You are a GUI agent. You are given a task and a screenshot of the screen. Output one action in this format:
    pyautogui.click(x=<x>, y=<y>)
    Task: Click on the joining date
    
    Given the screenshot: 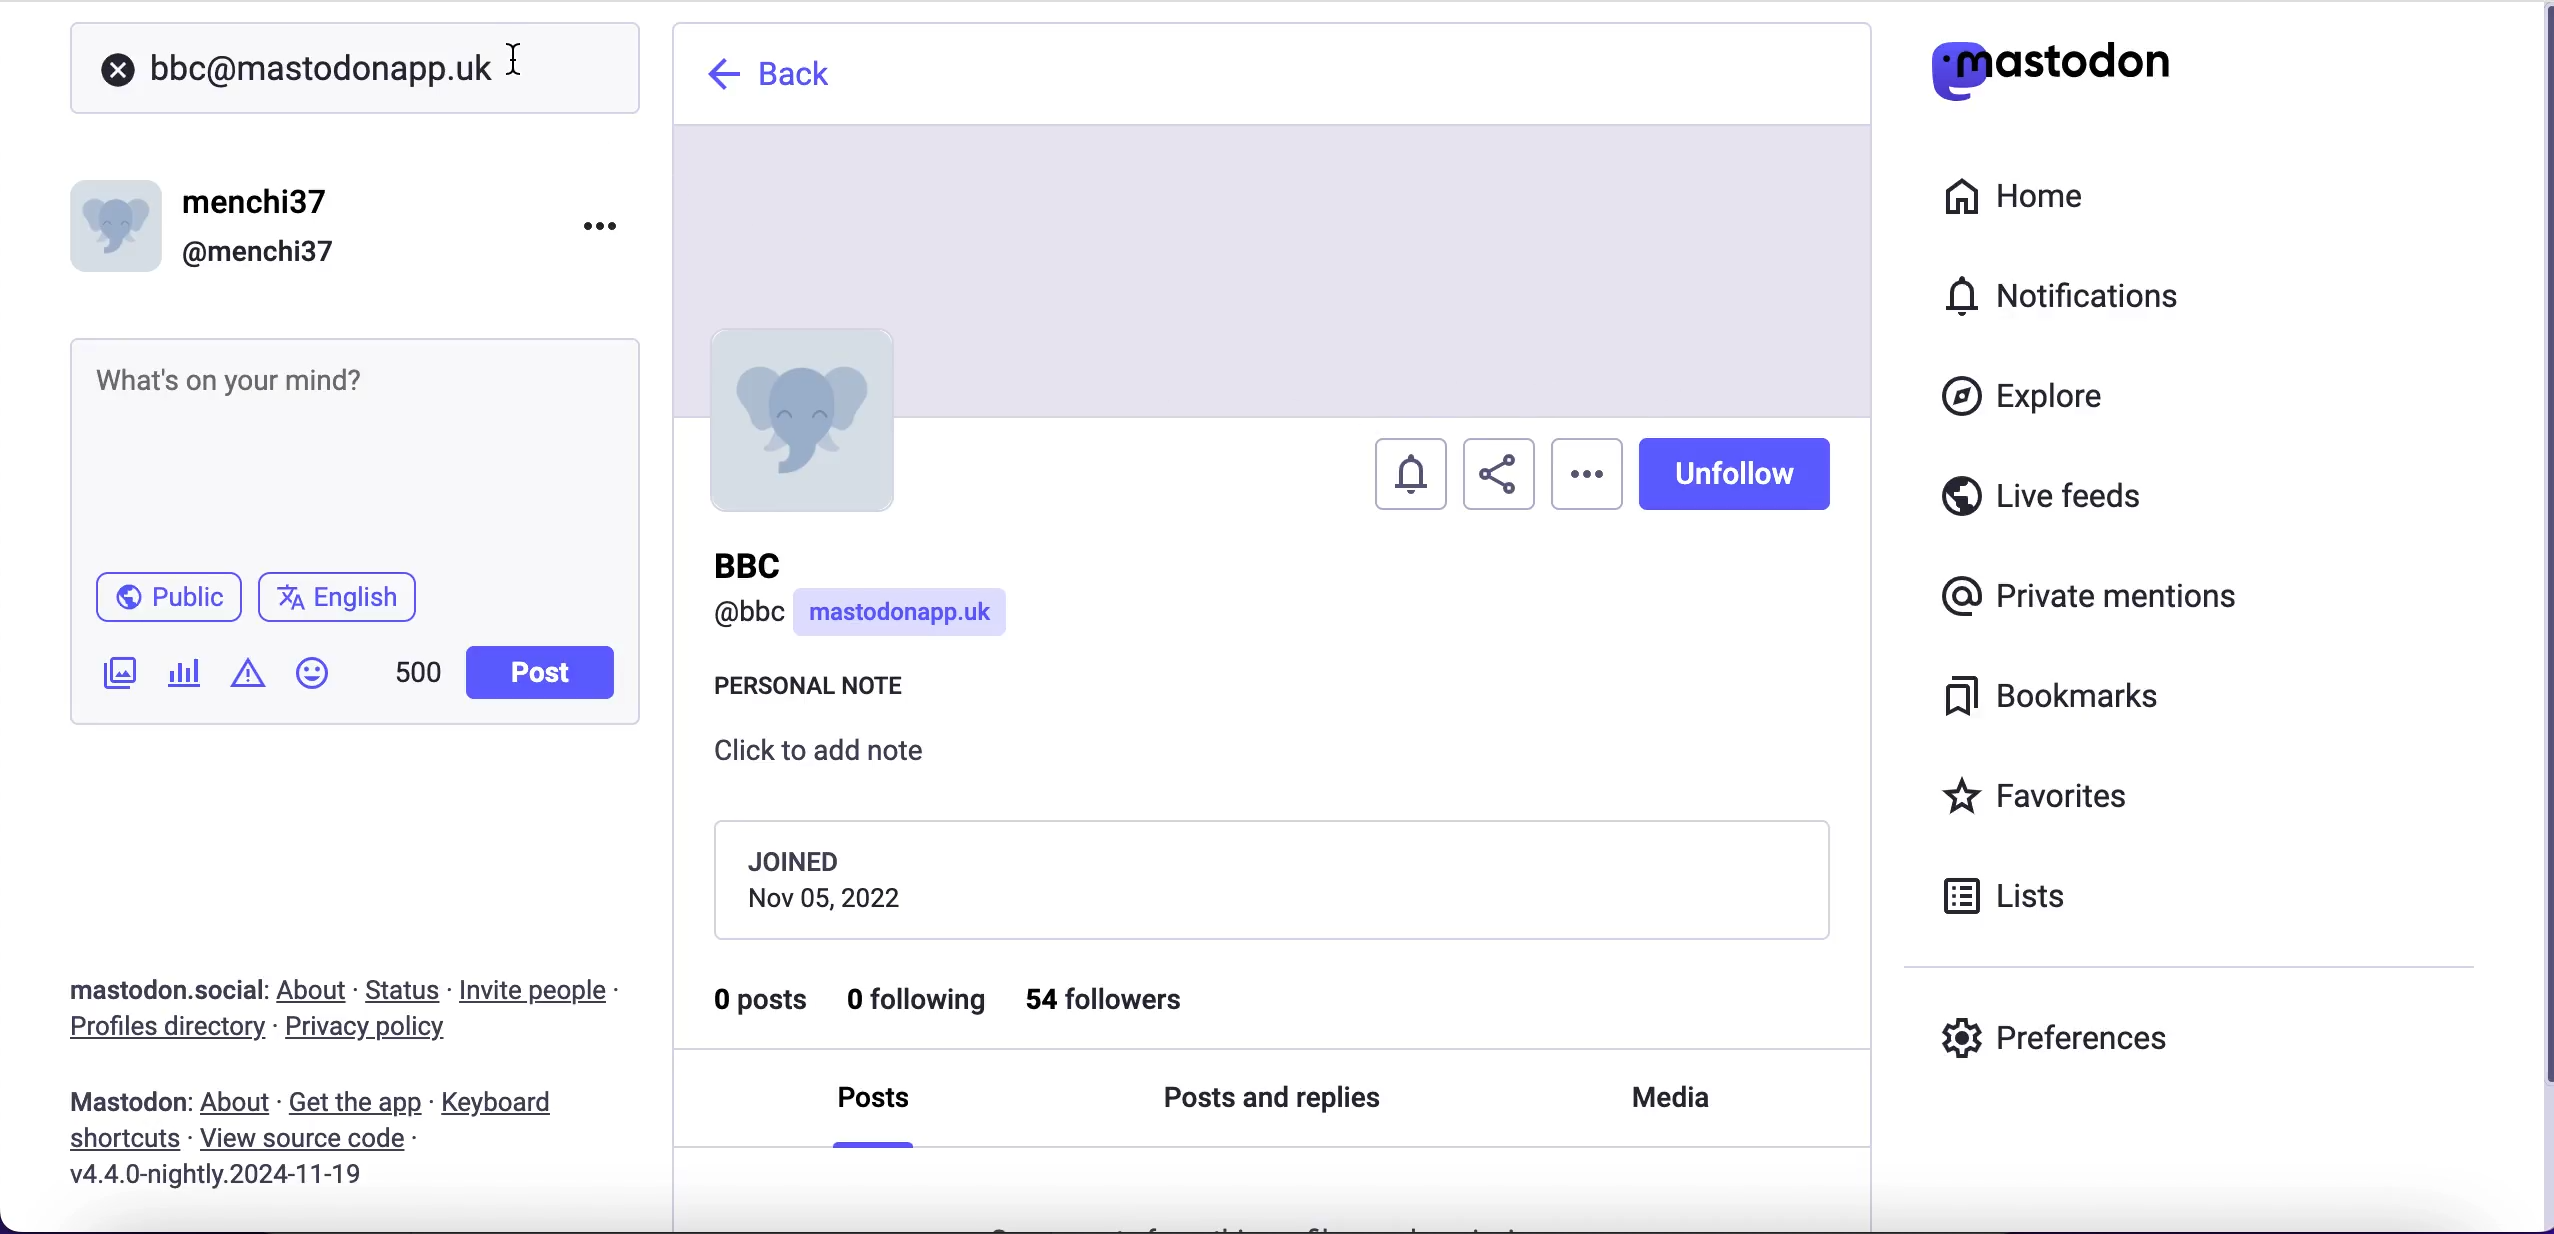 What is the action you would take?
    pyautogui.click(x=1271, y=878)
    